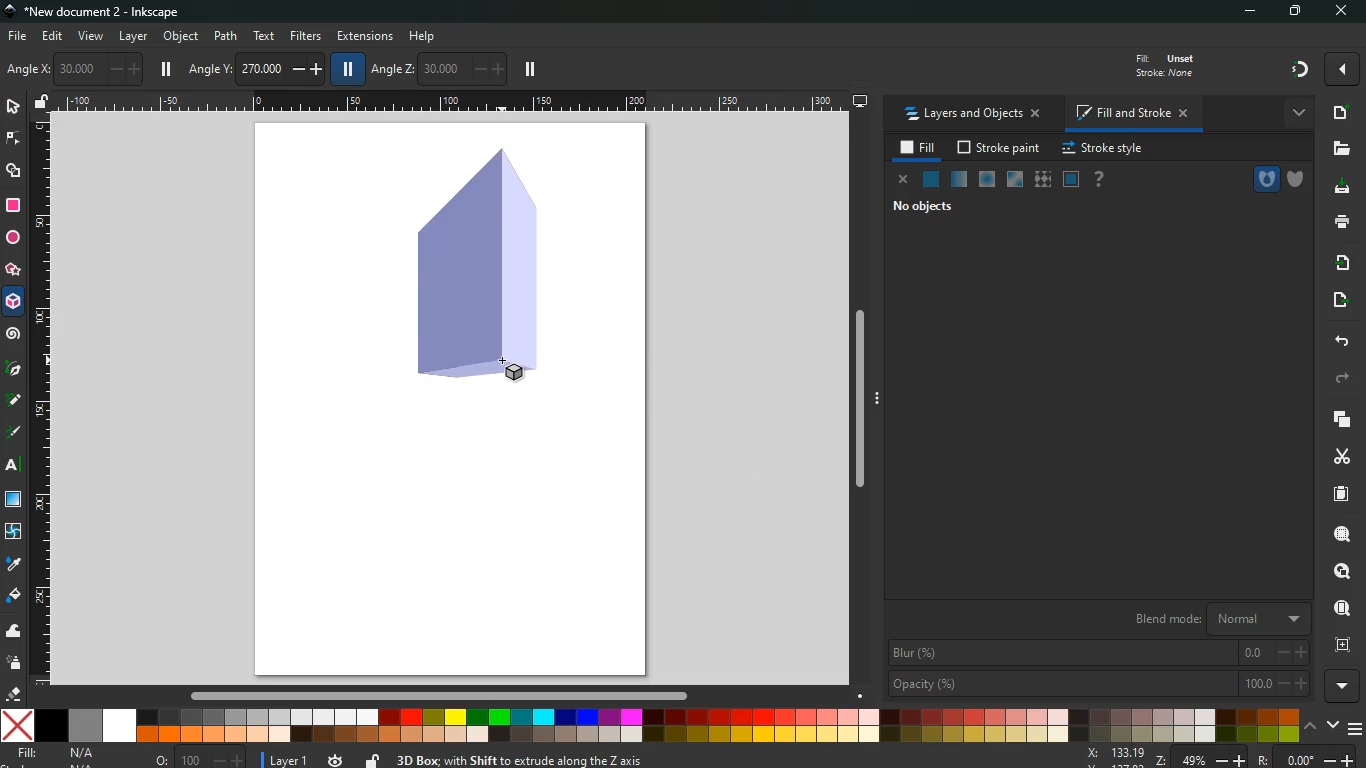 The image size is (1366, 768). I want to click on edge, so click(14, 139).